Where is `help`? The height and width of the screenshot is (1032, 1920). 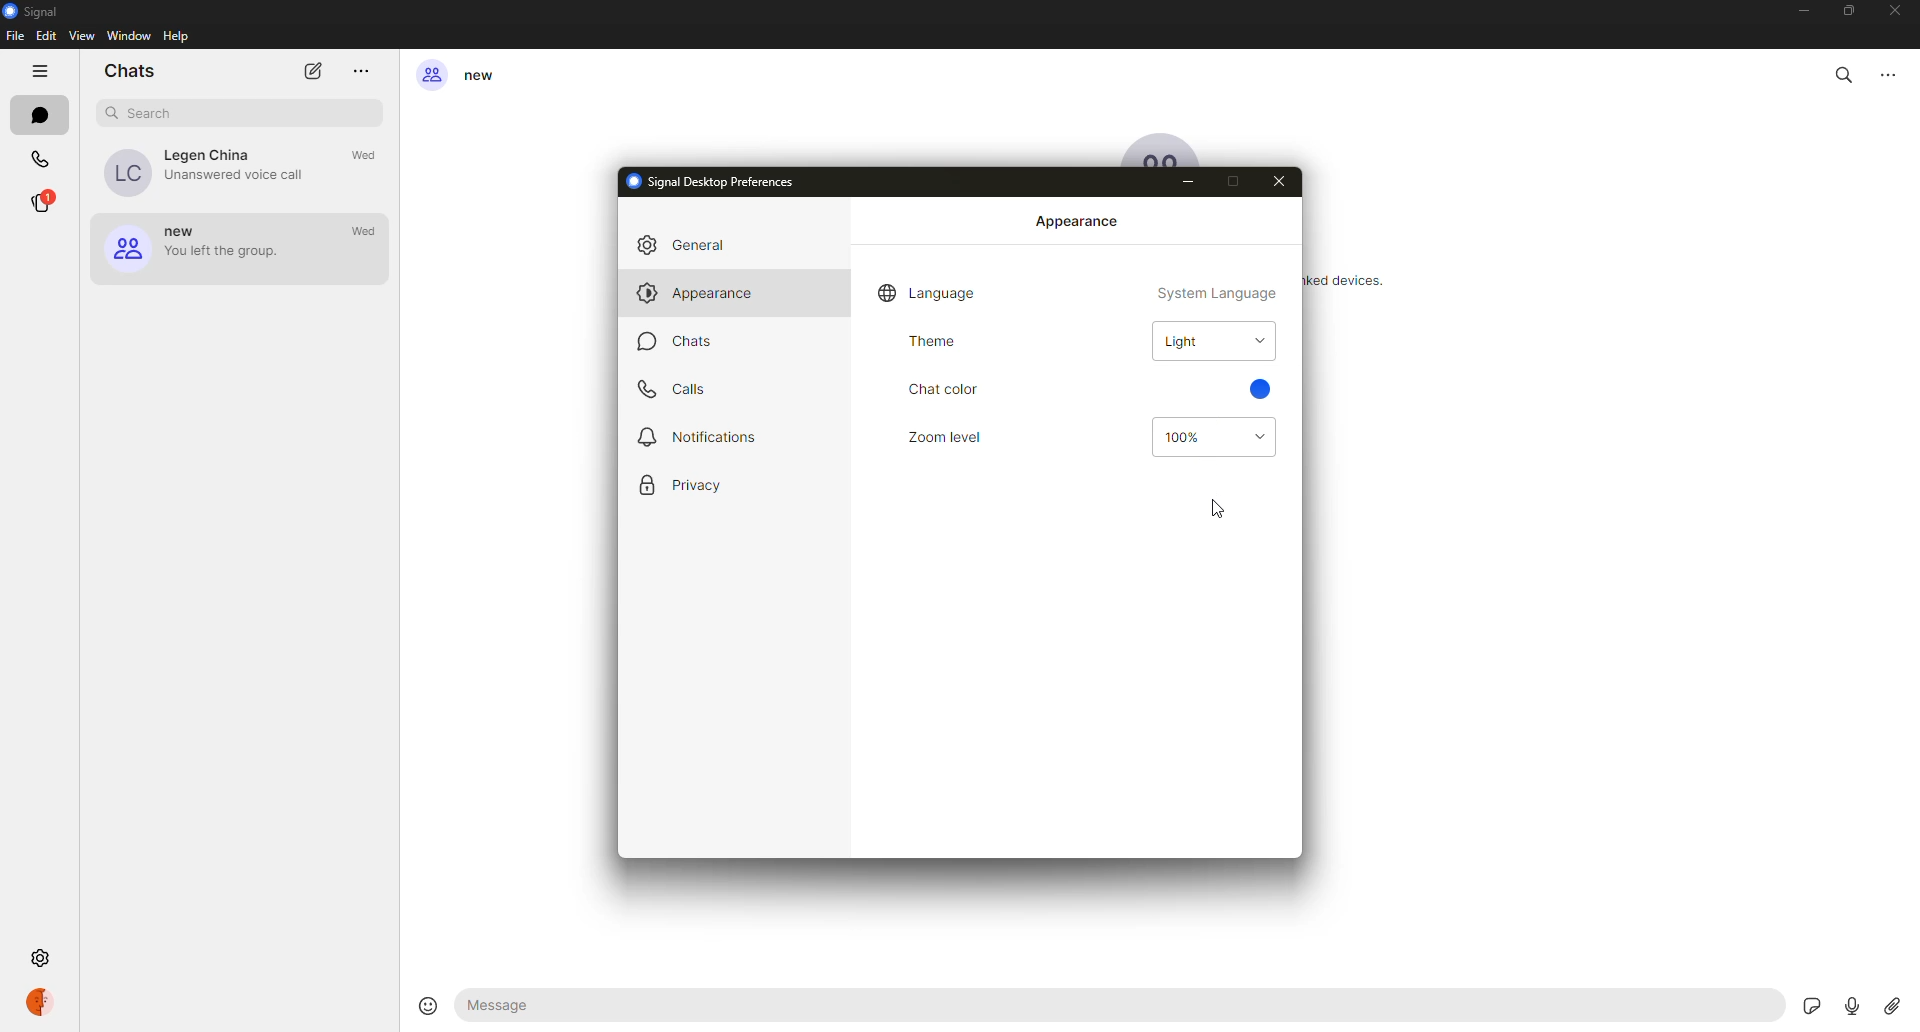 help is located at coordinates (178, 38).